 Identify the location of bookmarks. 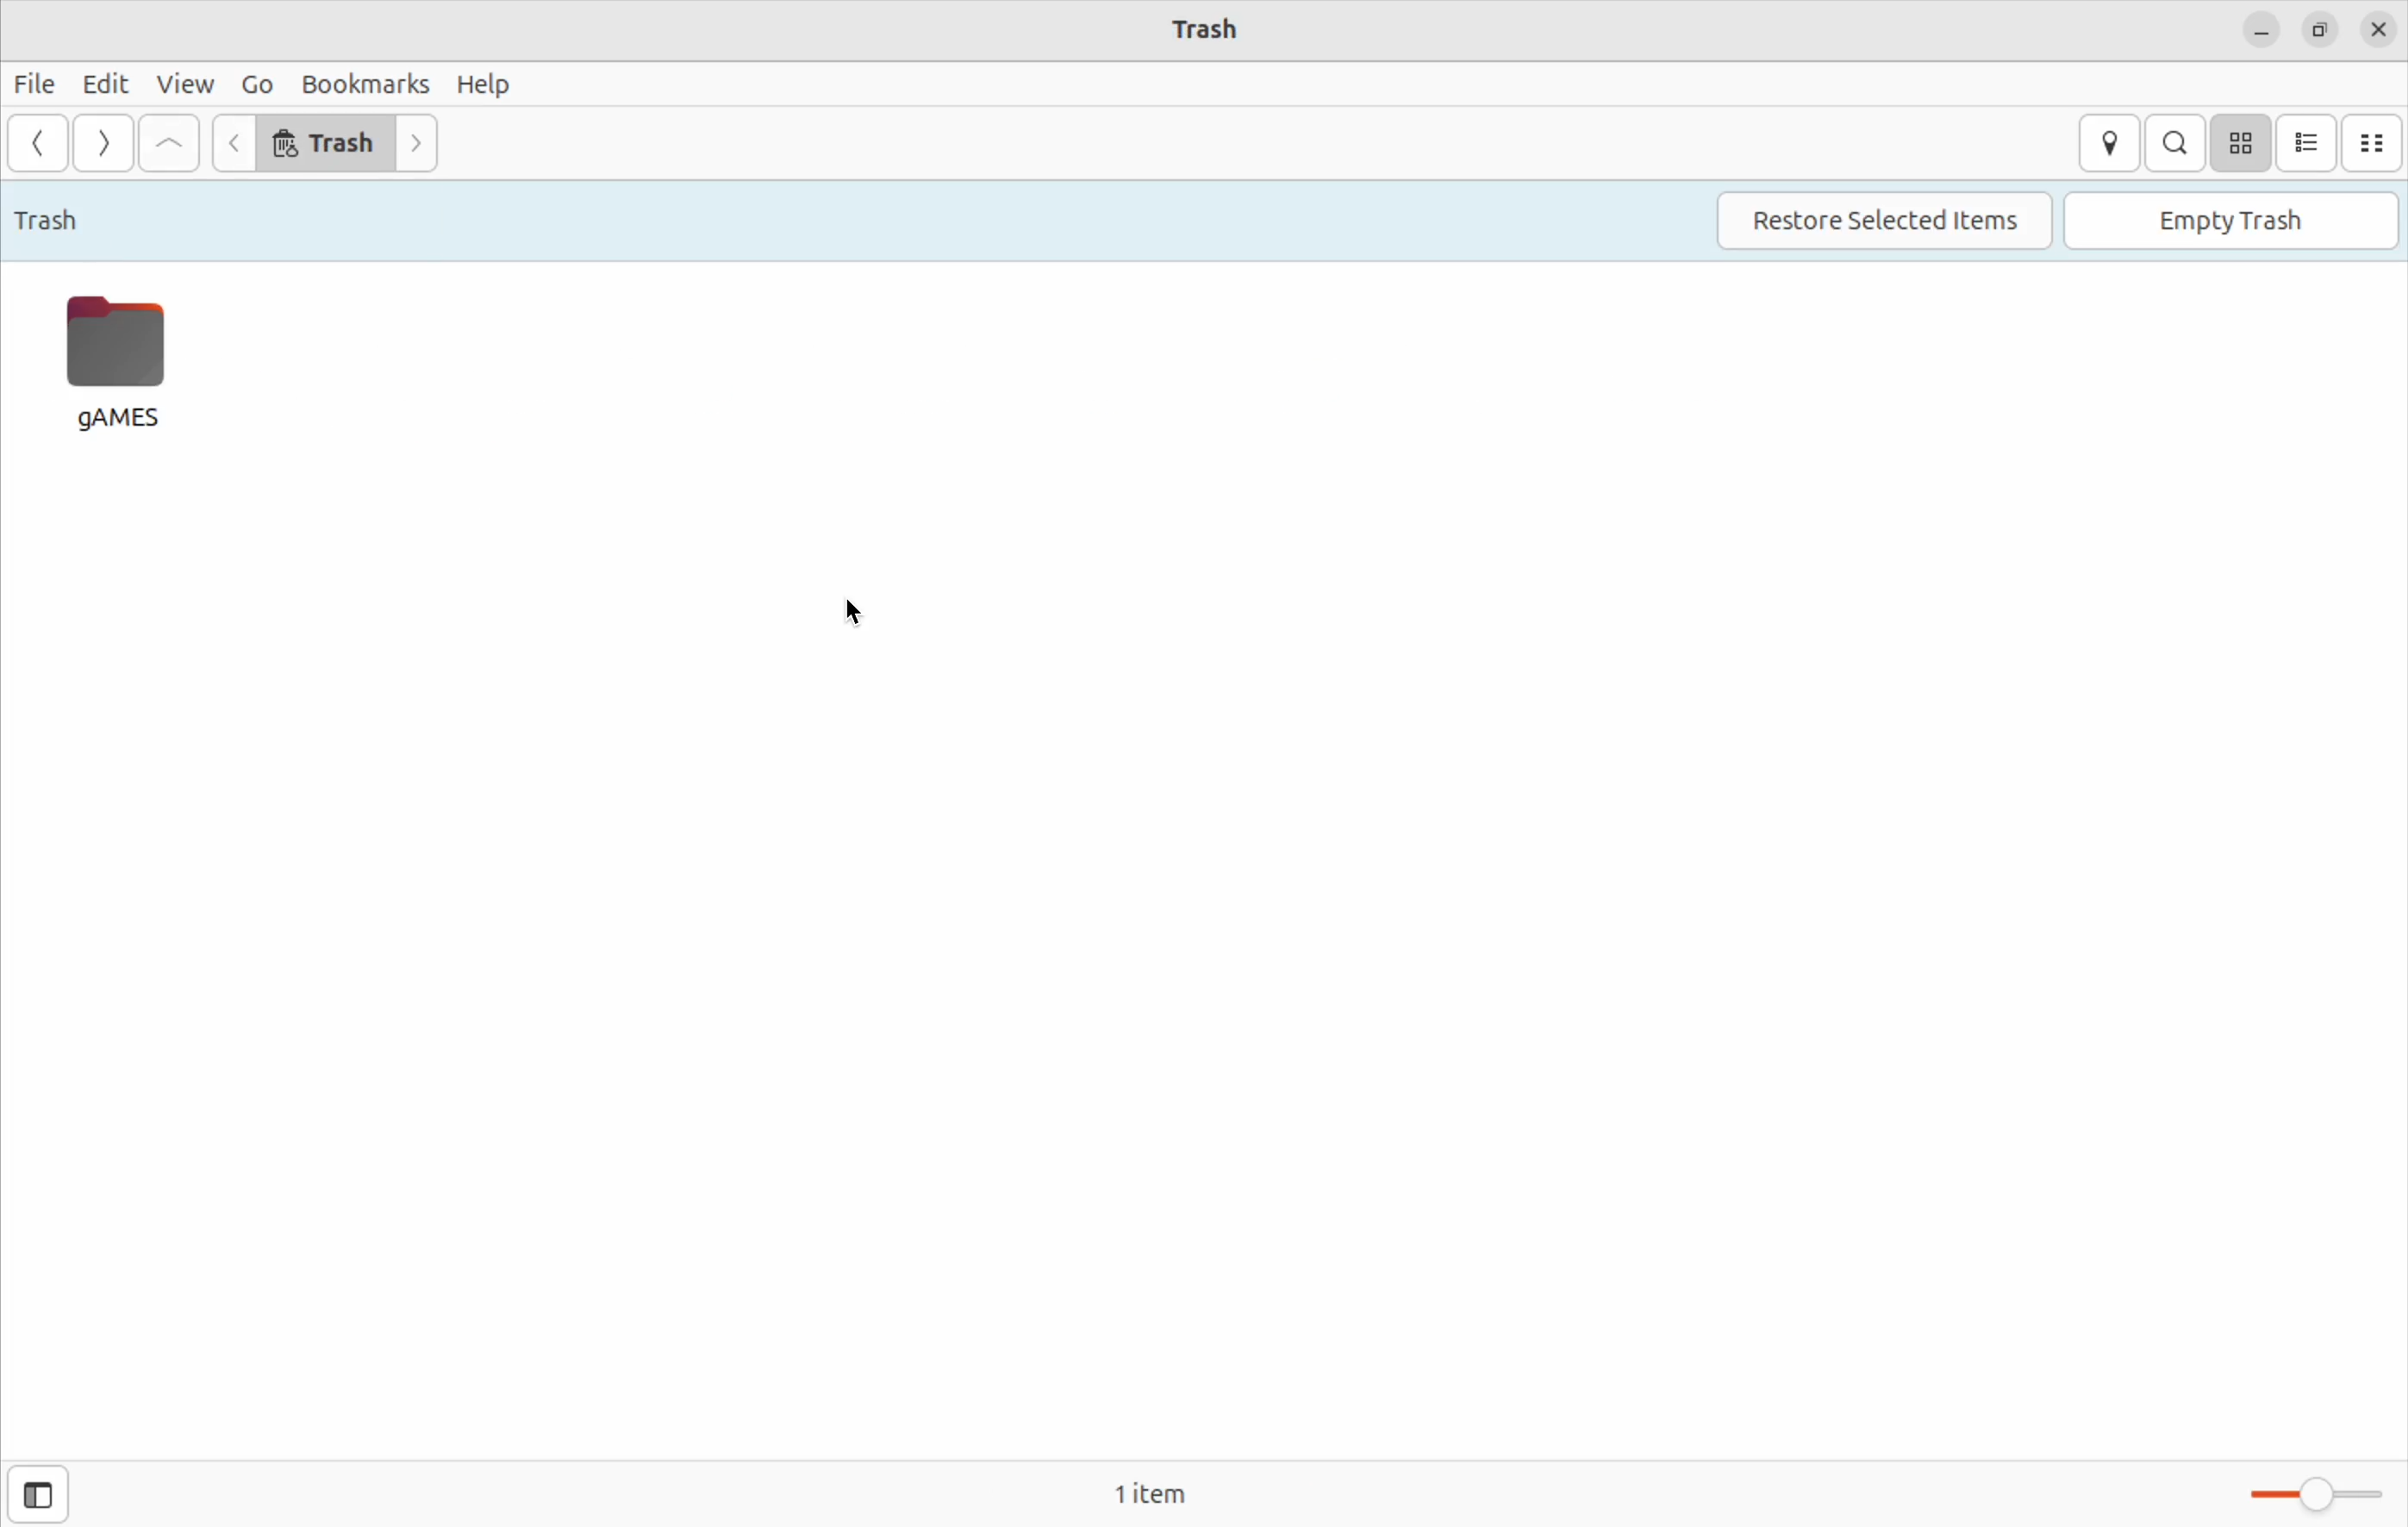
(363, 79).